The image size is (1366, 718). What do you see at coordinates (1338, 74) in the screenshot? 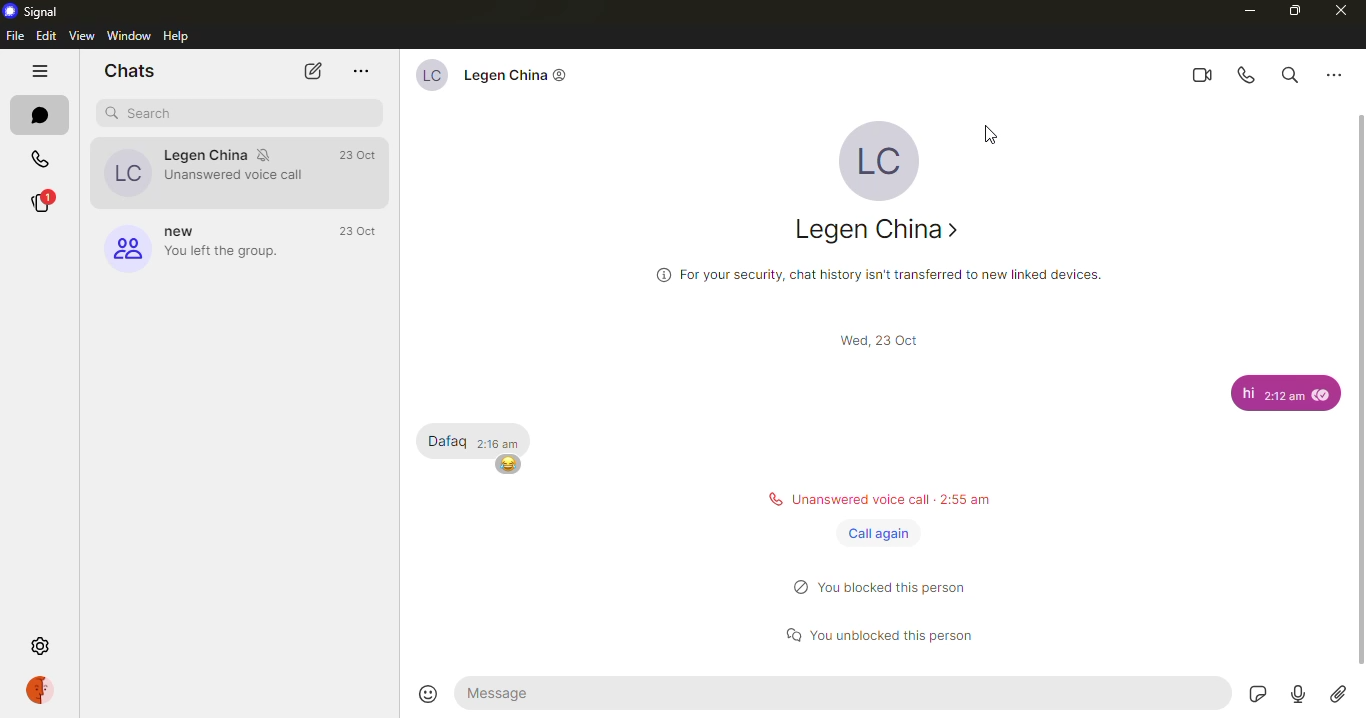
I see `more` at bounding box center [1338, 74].